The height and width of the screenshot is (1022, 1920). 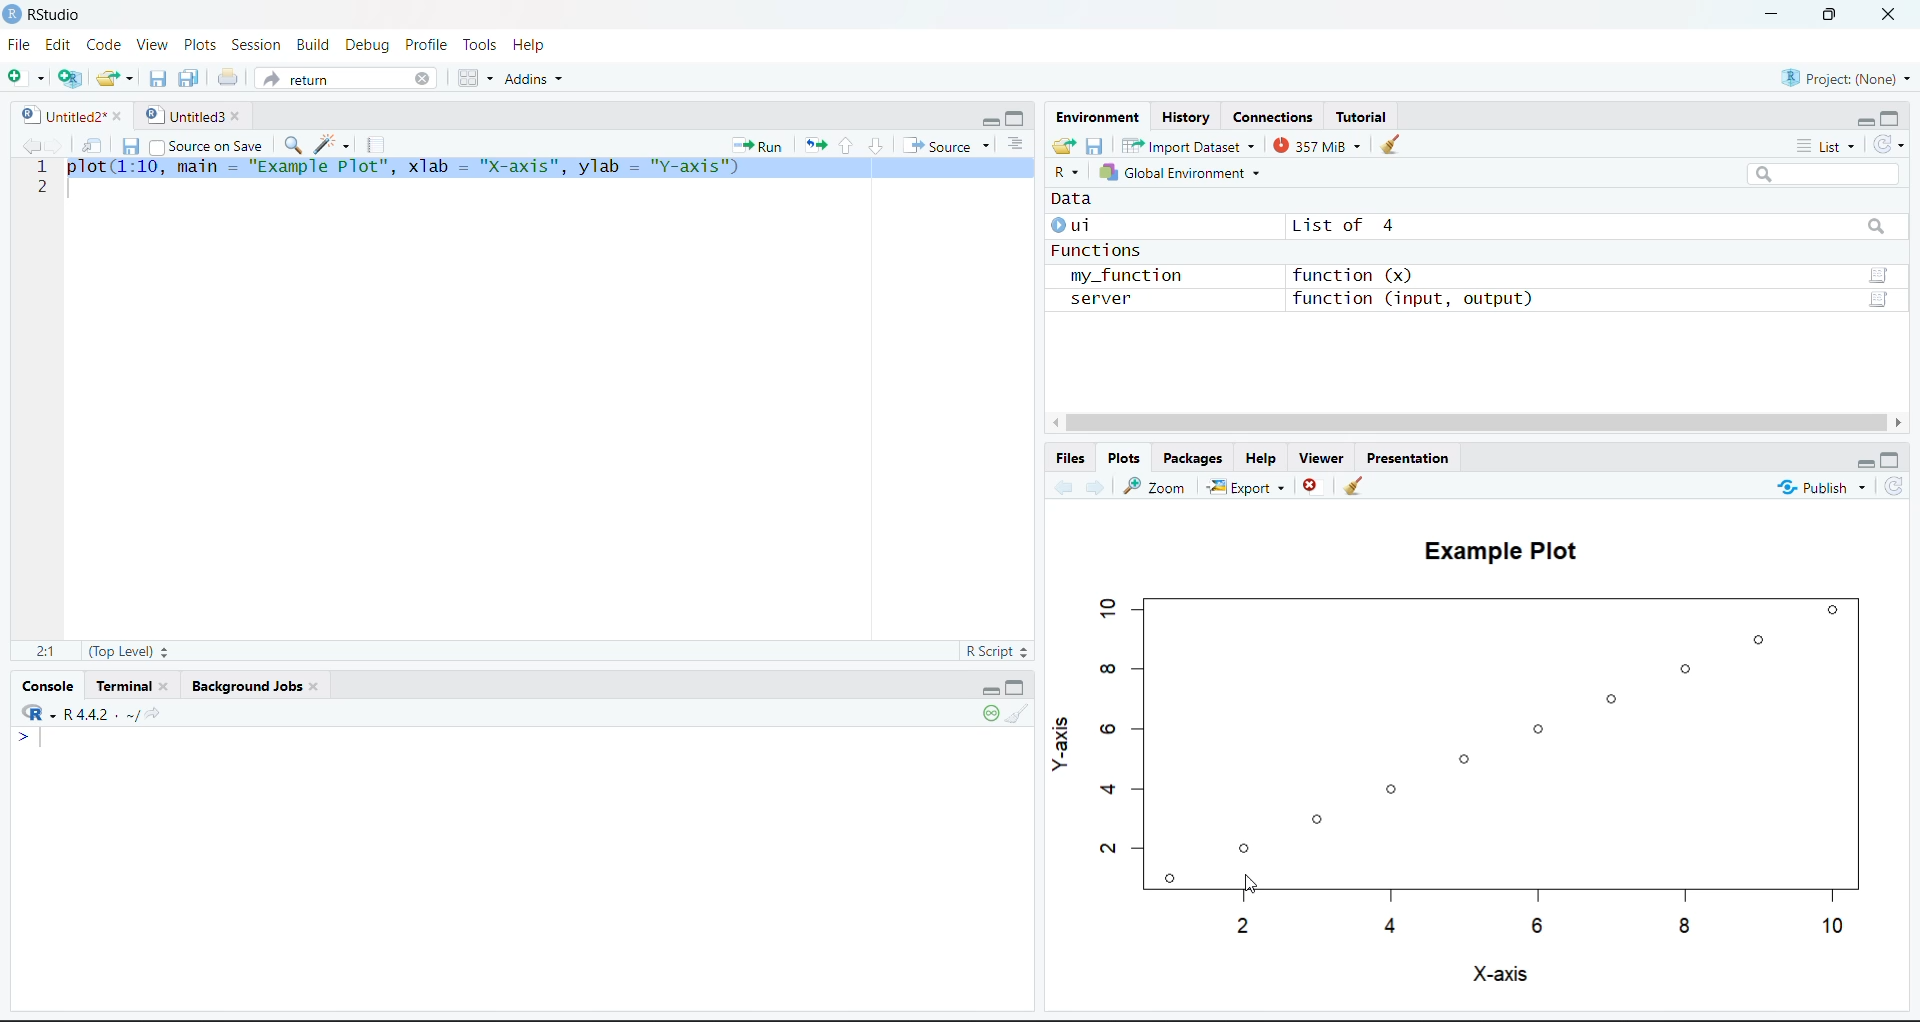 I want to click on Session suspend timeout, so click(x=993, y=715).